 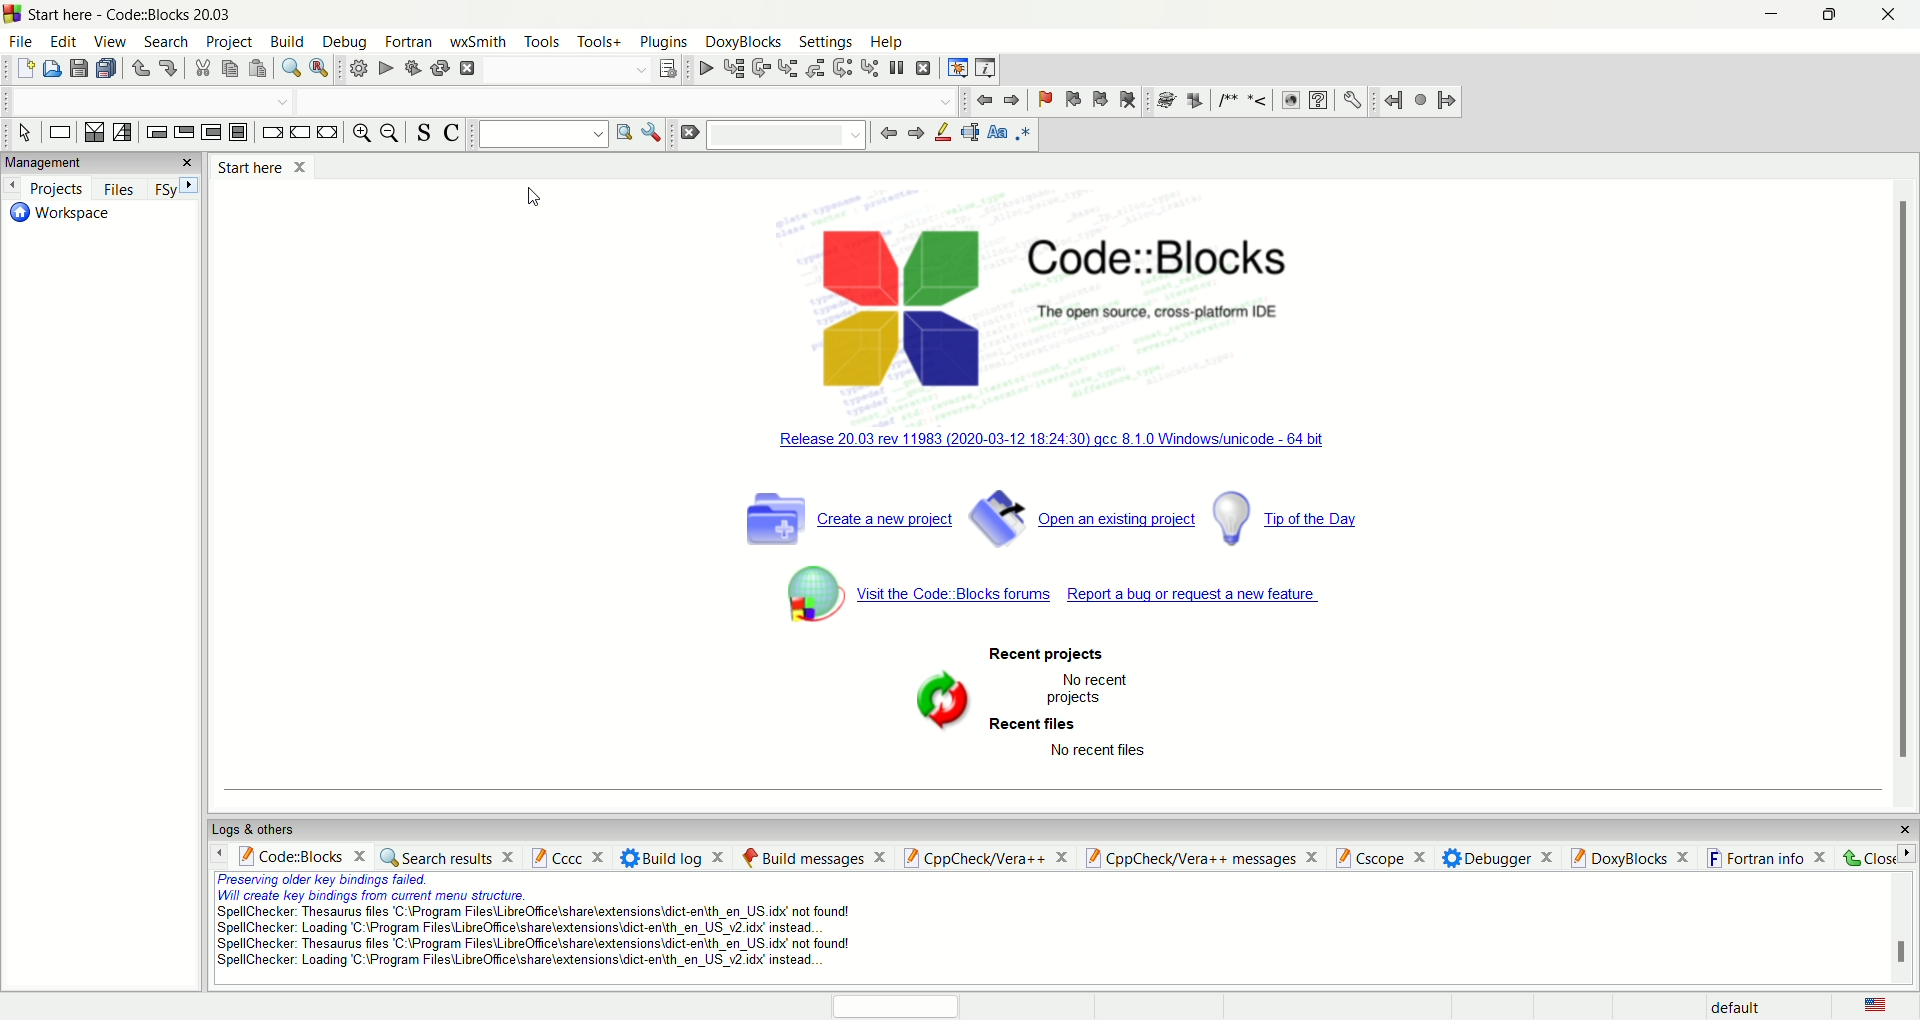 What do you see at coordinates (229, 68) in the screenshot?
I see `copy` at bounding box center [229, 68].